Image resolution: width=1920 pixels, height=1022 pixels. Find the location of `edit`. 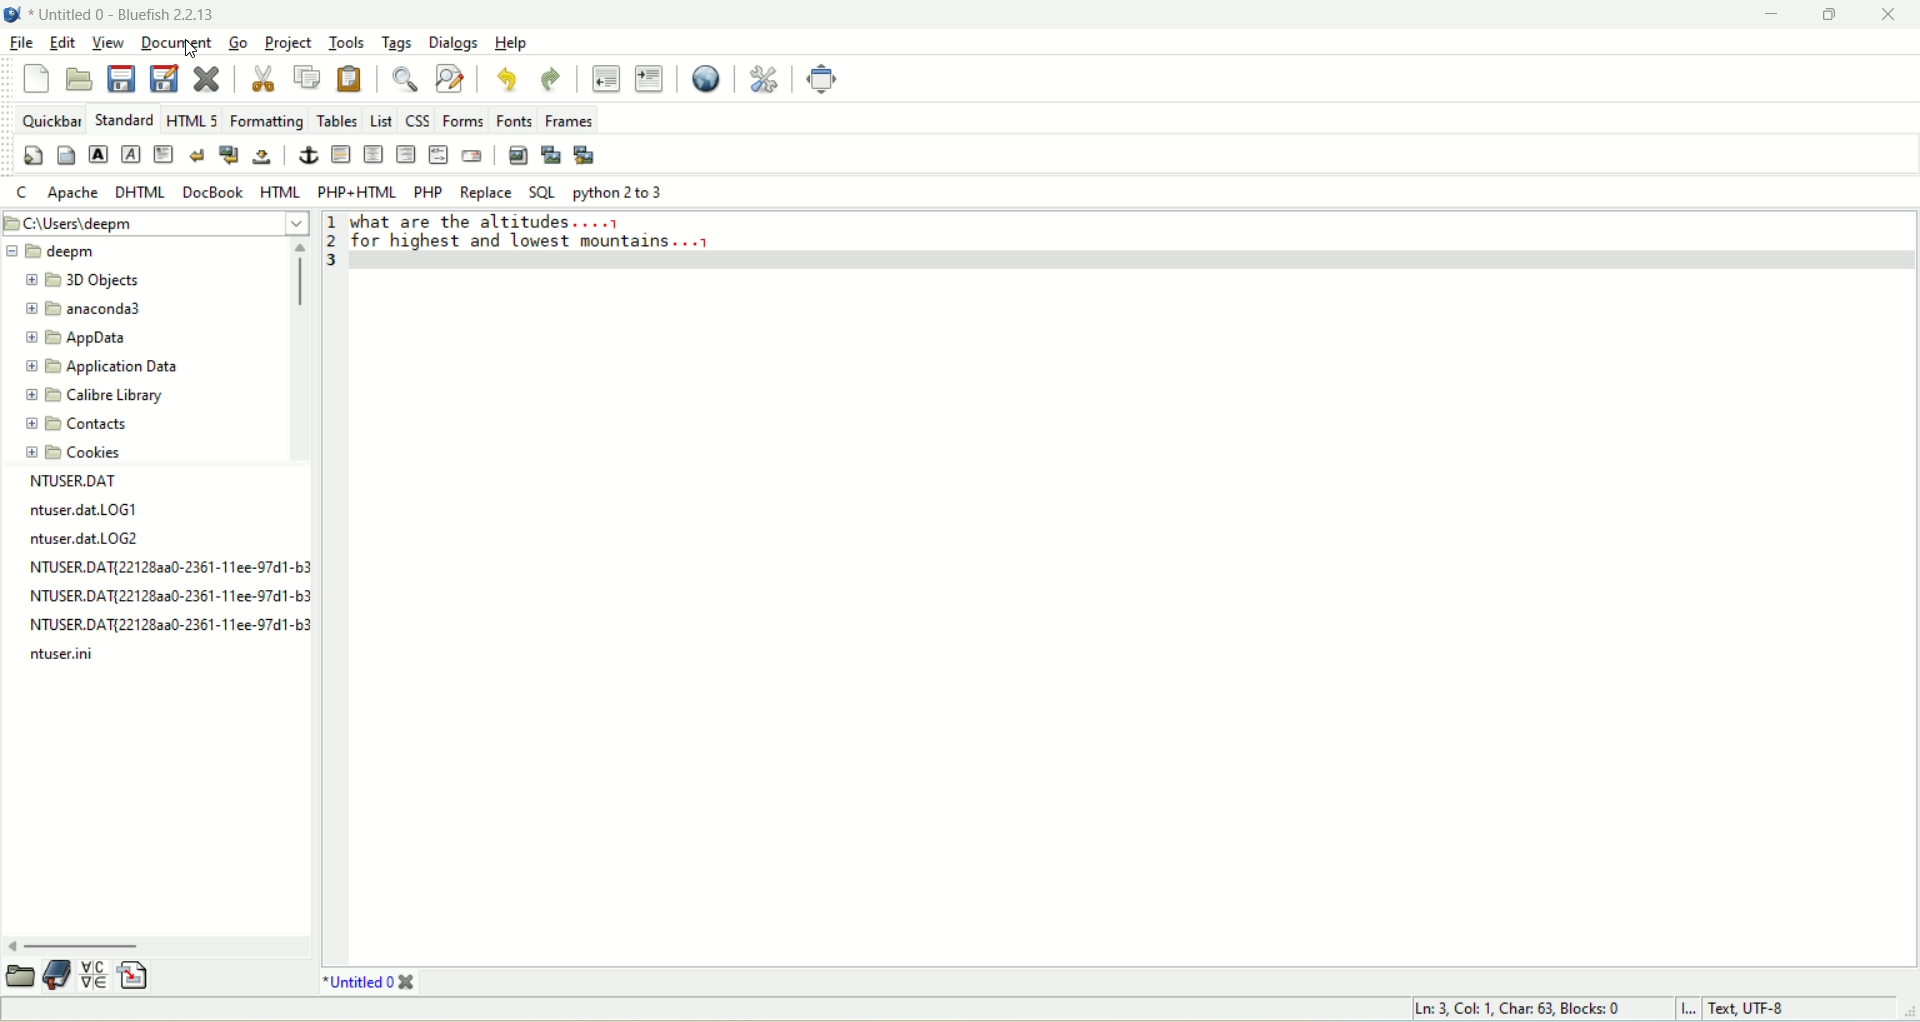

edit is located at coordinates (64, 41).